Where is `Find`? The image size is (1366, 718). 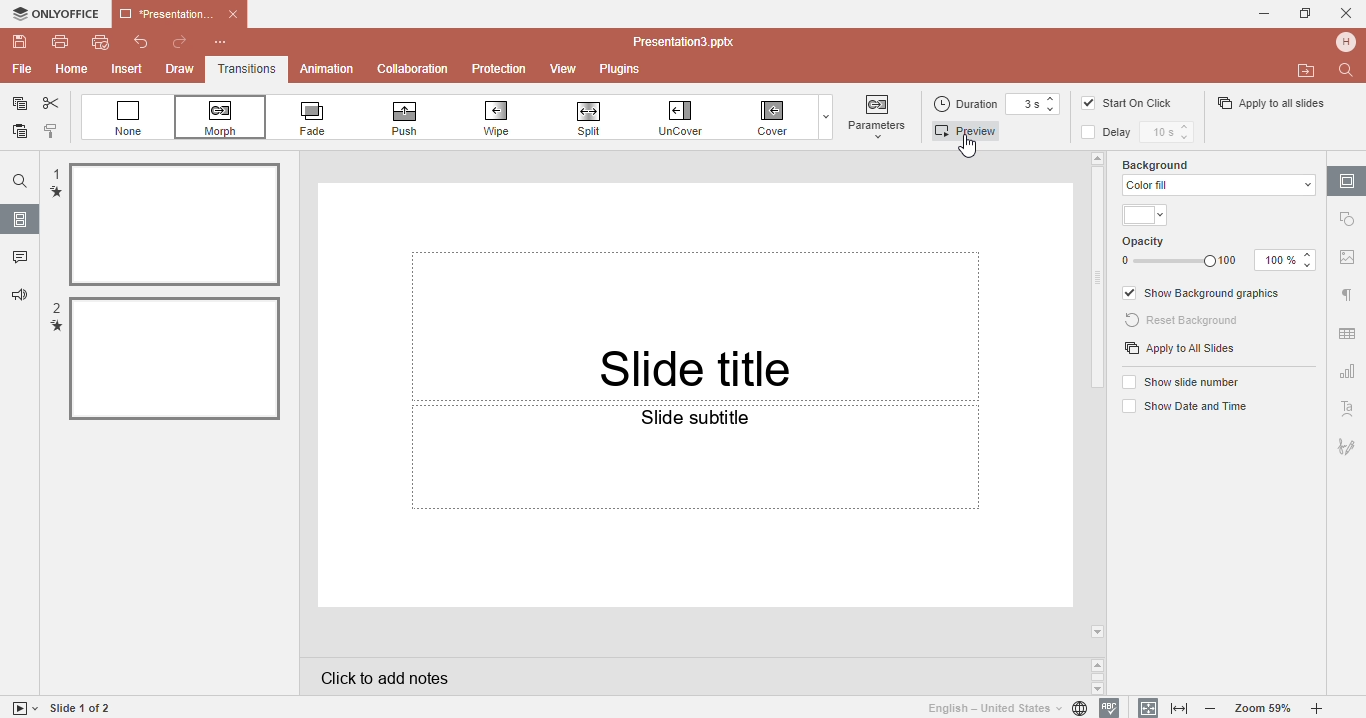
Find is located at coordinates (1349, 70).